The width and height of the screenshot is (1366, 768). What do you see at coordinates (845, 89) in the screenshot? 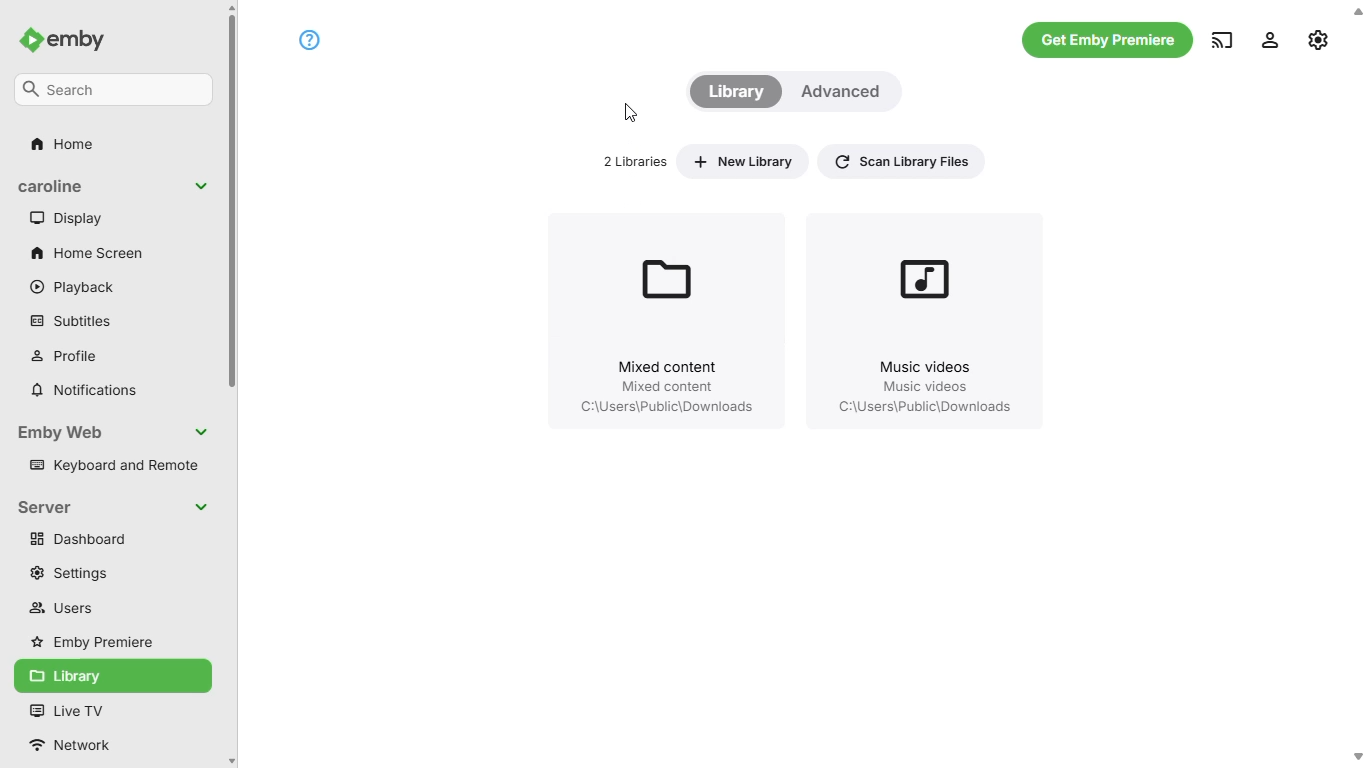
I see `advanced` at bounding box center [845, 89].